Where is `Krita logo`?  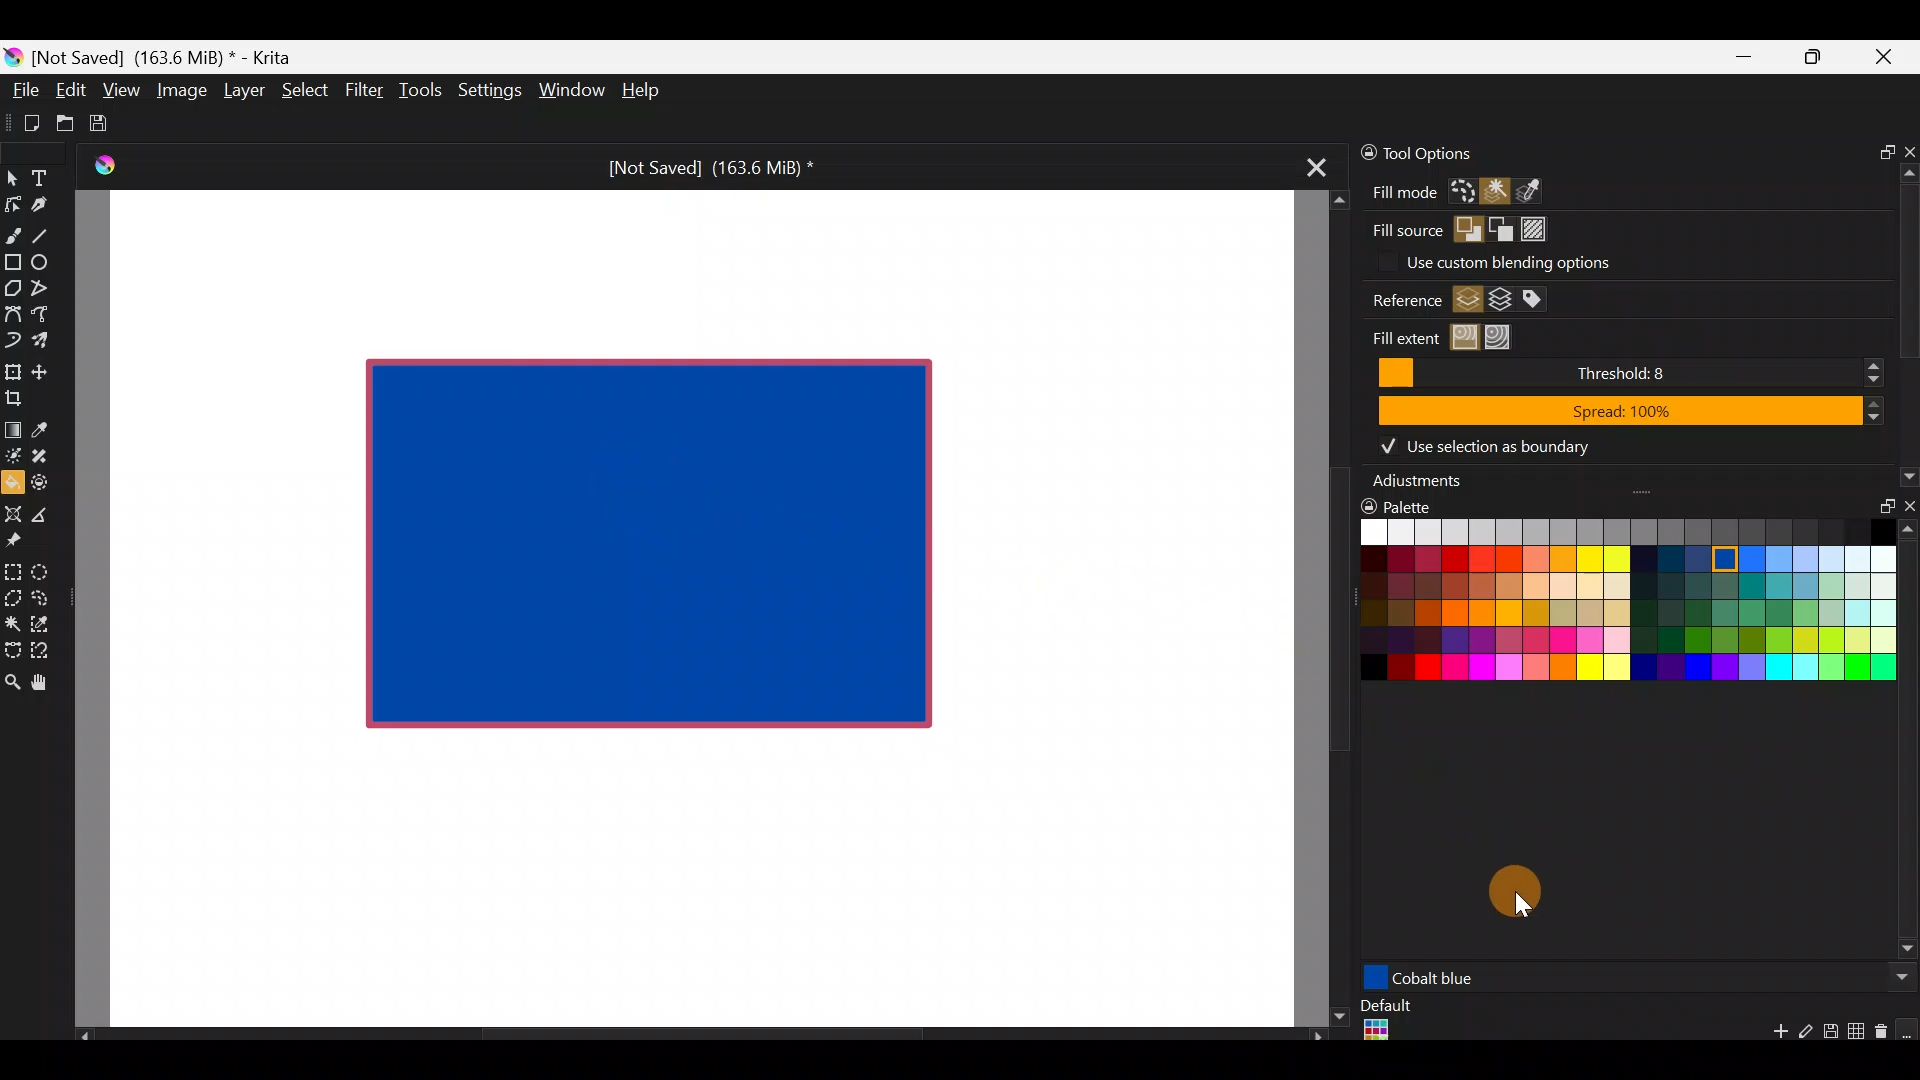
Krita logo is located at coordinates (14, 56).